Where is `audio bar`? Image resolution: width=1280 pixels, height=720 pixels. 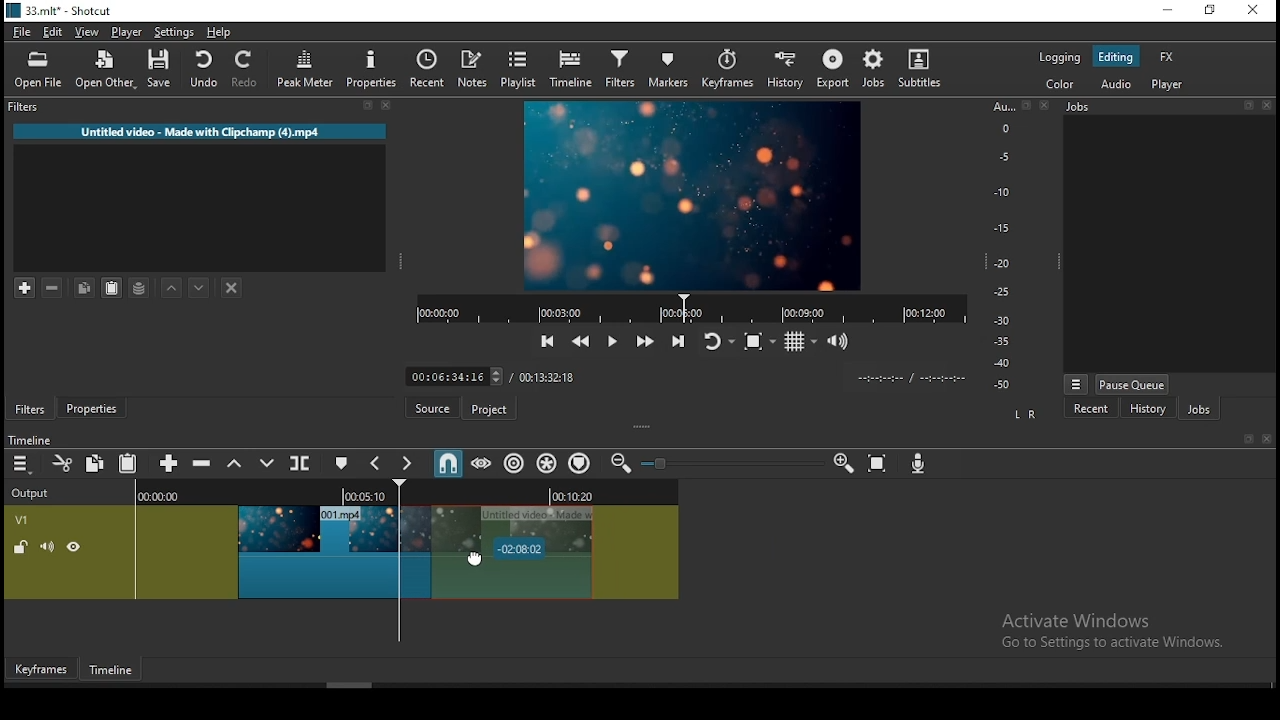 audio bar is located at coordinates (1002, 246).